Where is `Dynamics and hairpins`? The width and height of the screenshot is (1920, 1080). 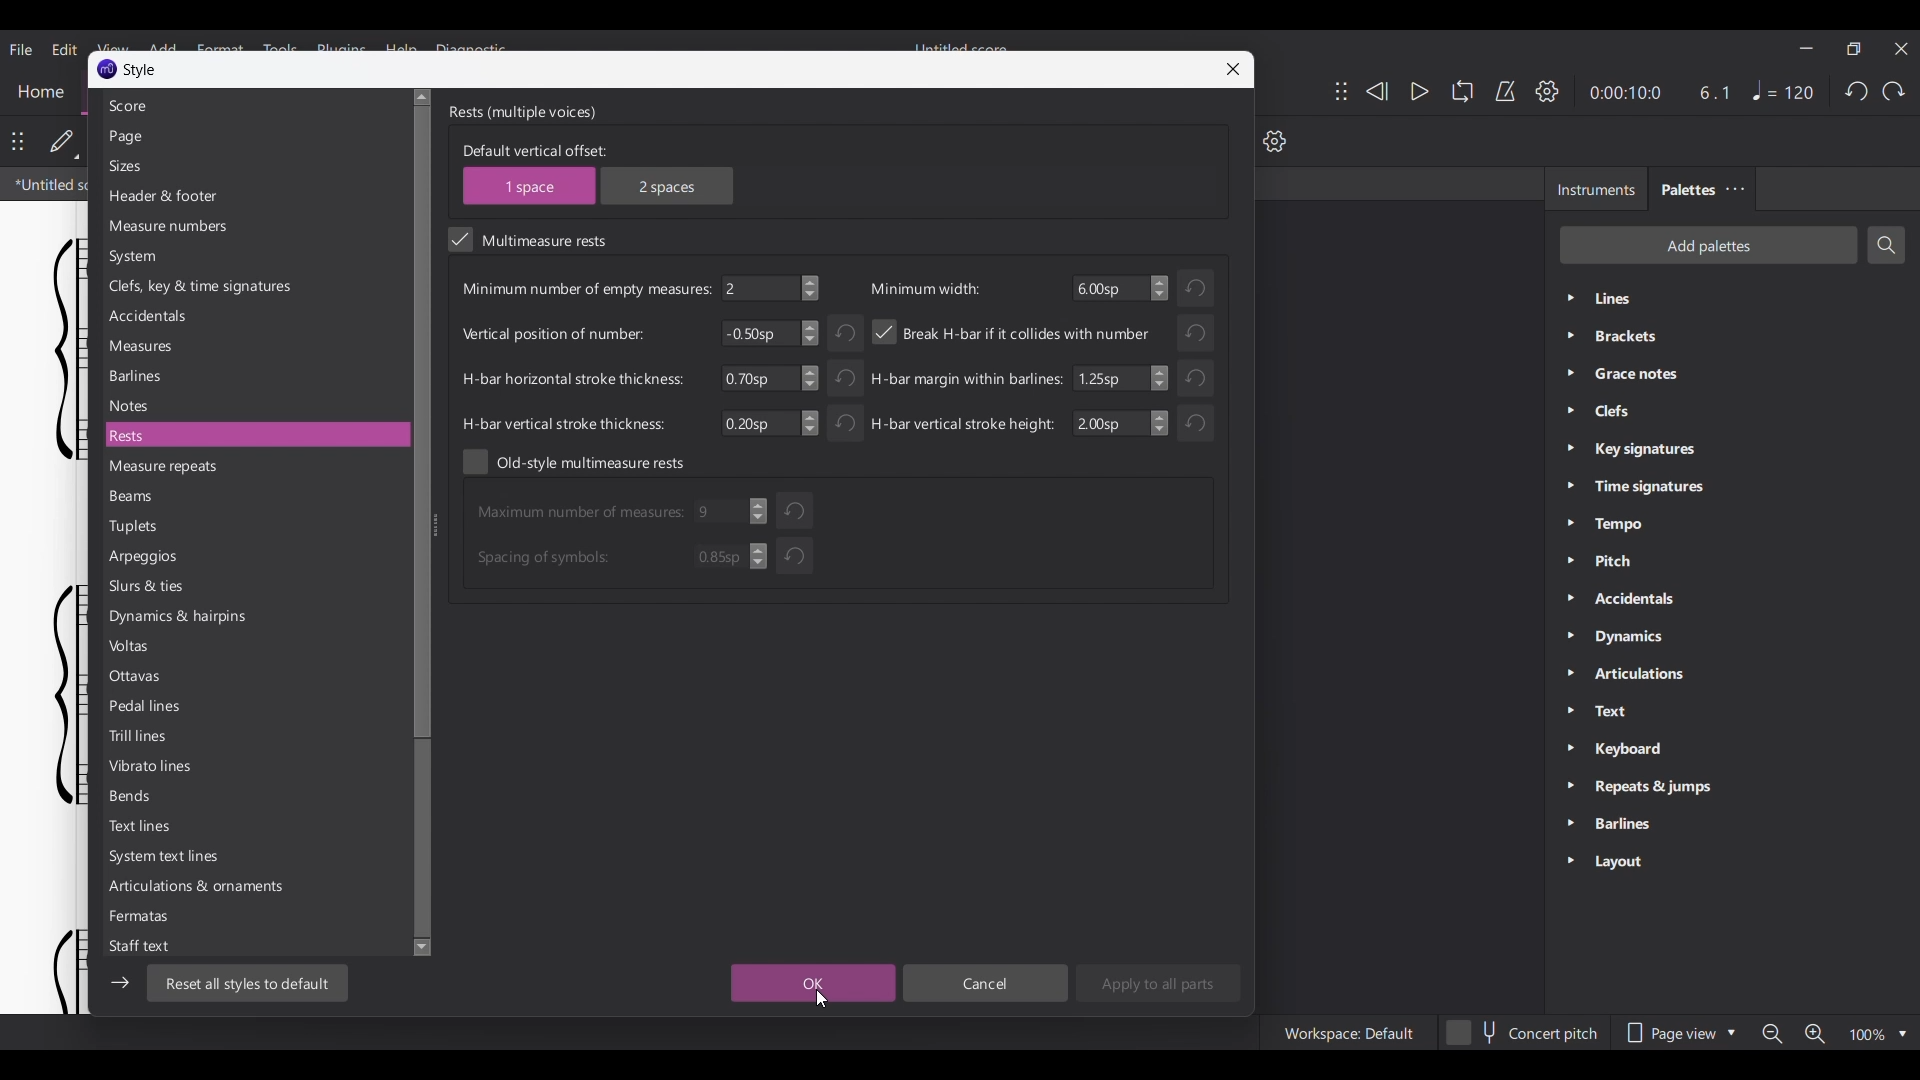
Dynamics and hairpins is located at coordinates (253, 617).